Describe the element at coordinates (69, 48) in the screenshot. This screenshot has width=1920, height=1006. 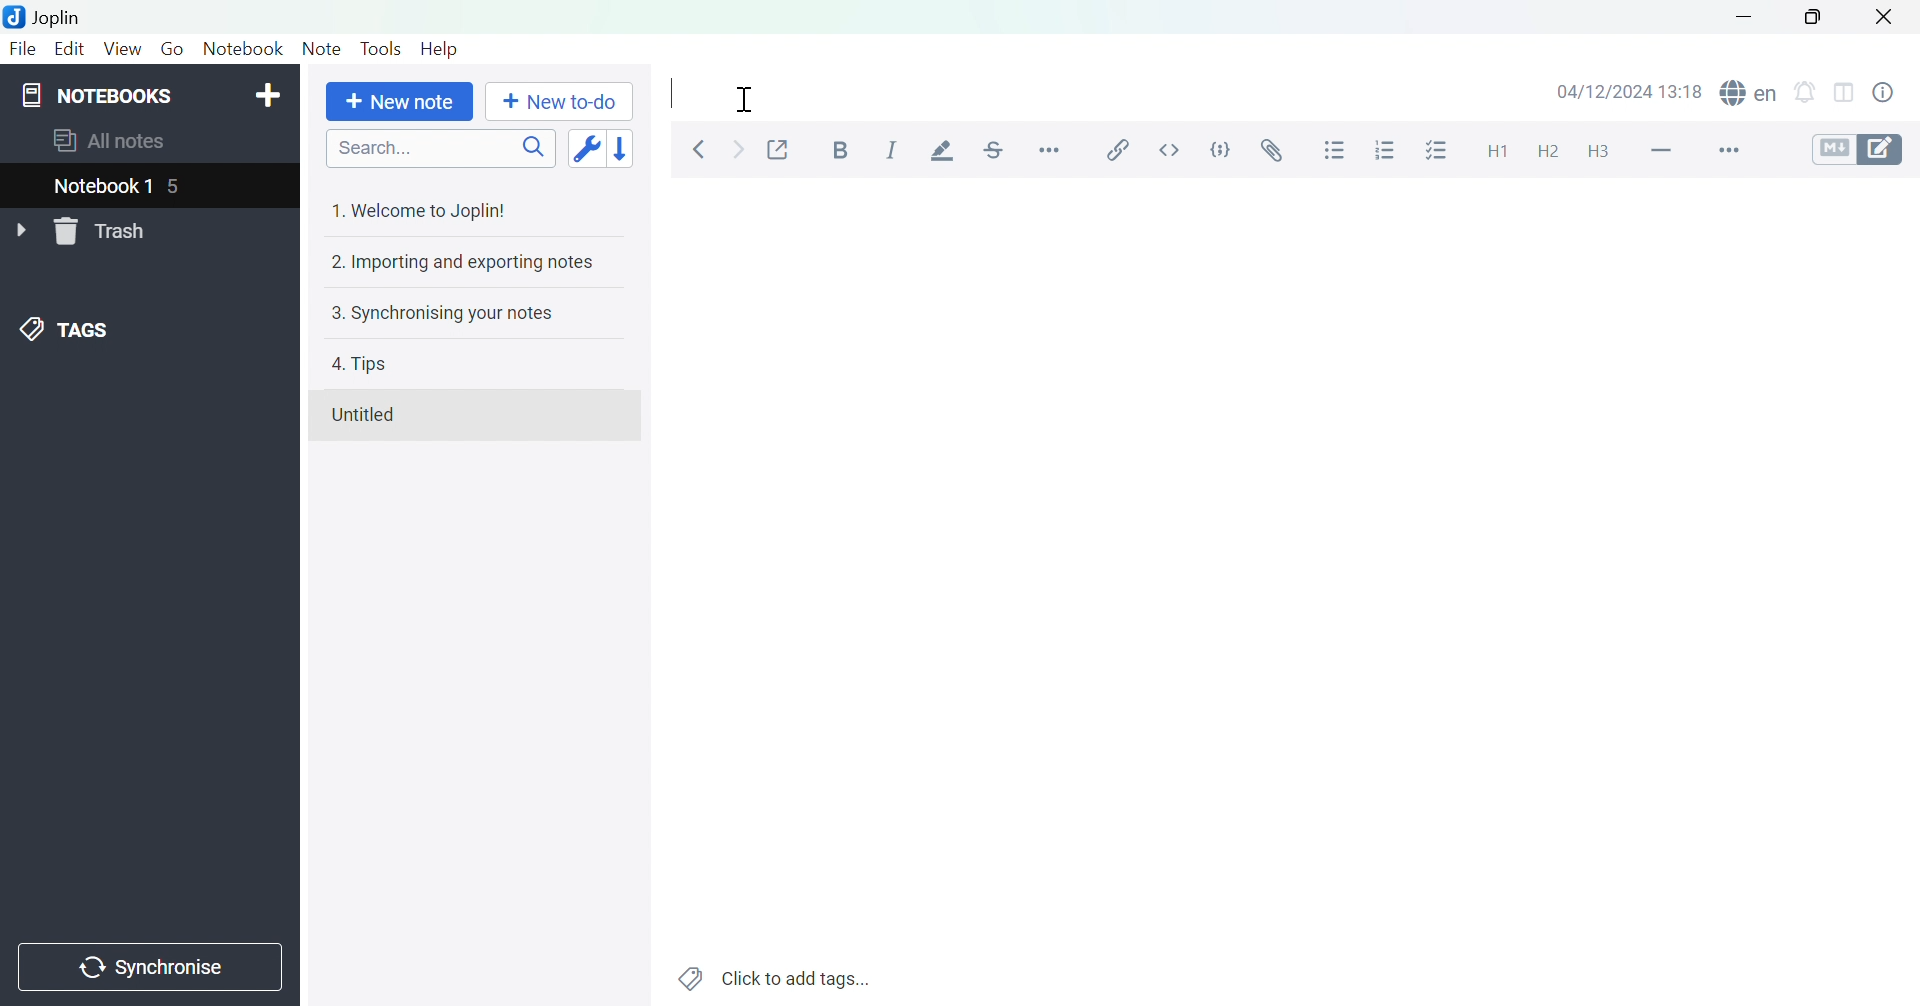
I see `Edit` at that location.